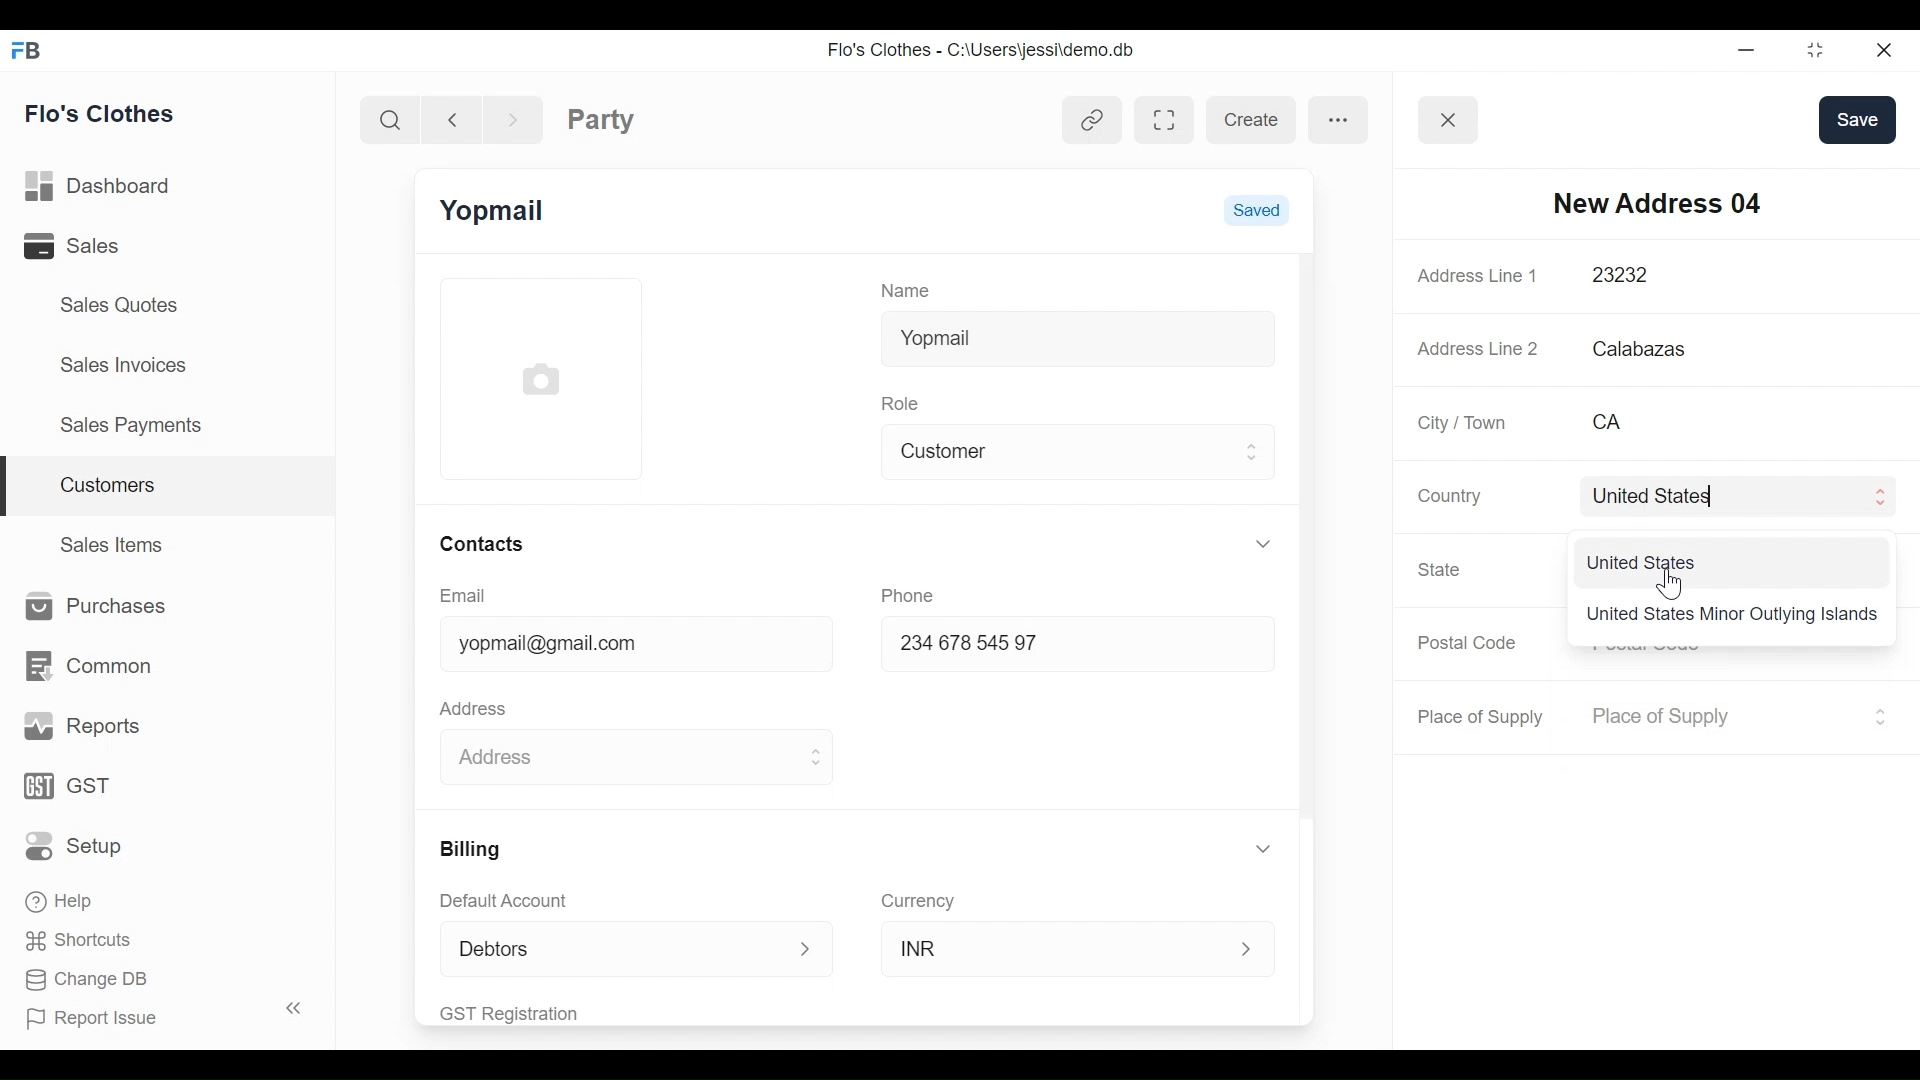  Describe the element at coordinates (478, 706) in the screenshot. I see `Address` at that location.